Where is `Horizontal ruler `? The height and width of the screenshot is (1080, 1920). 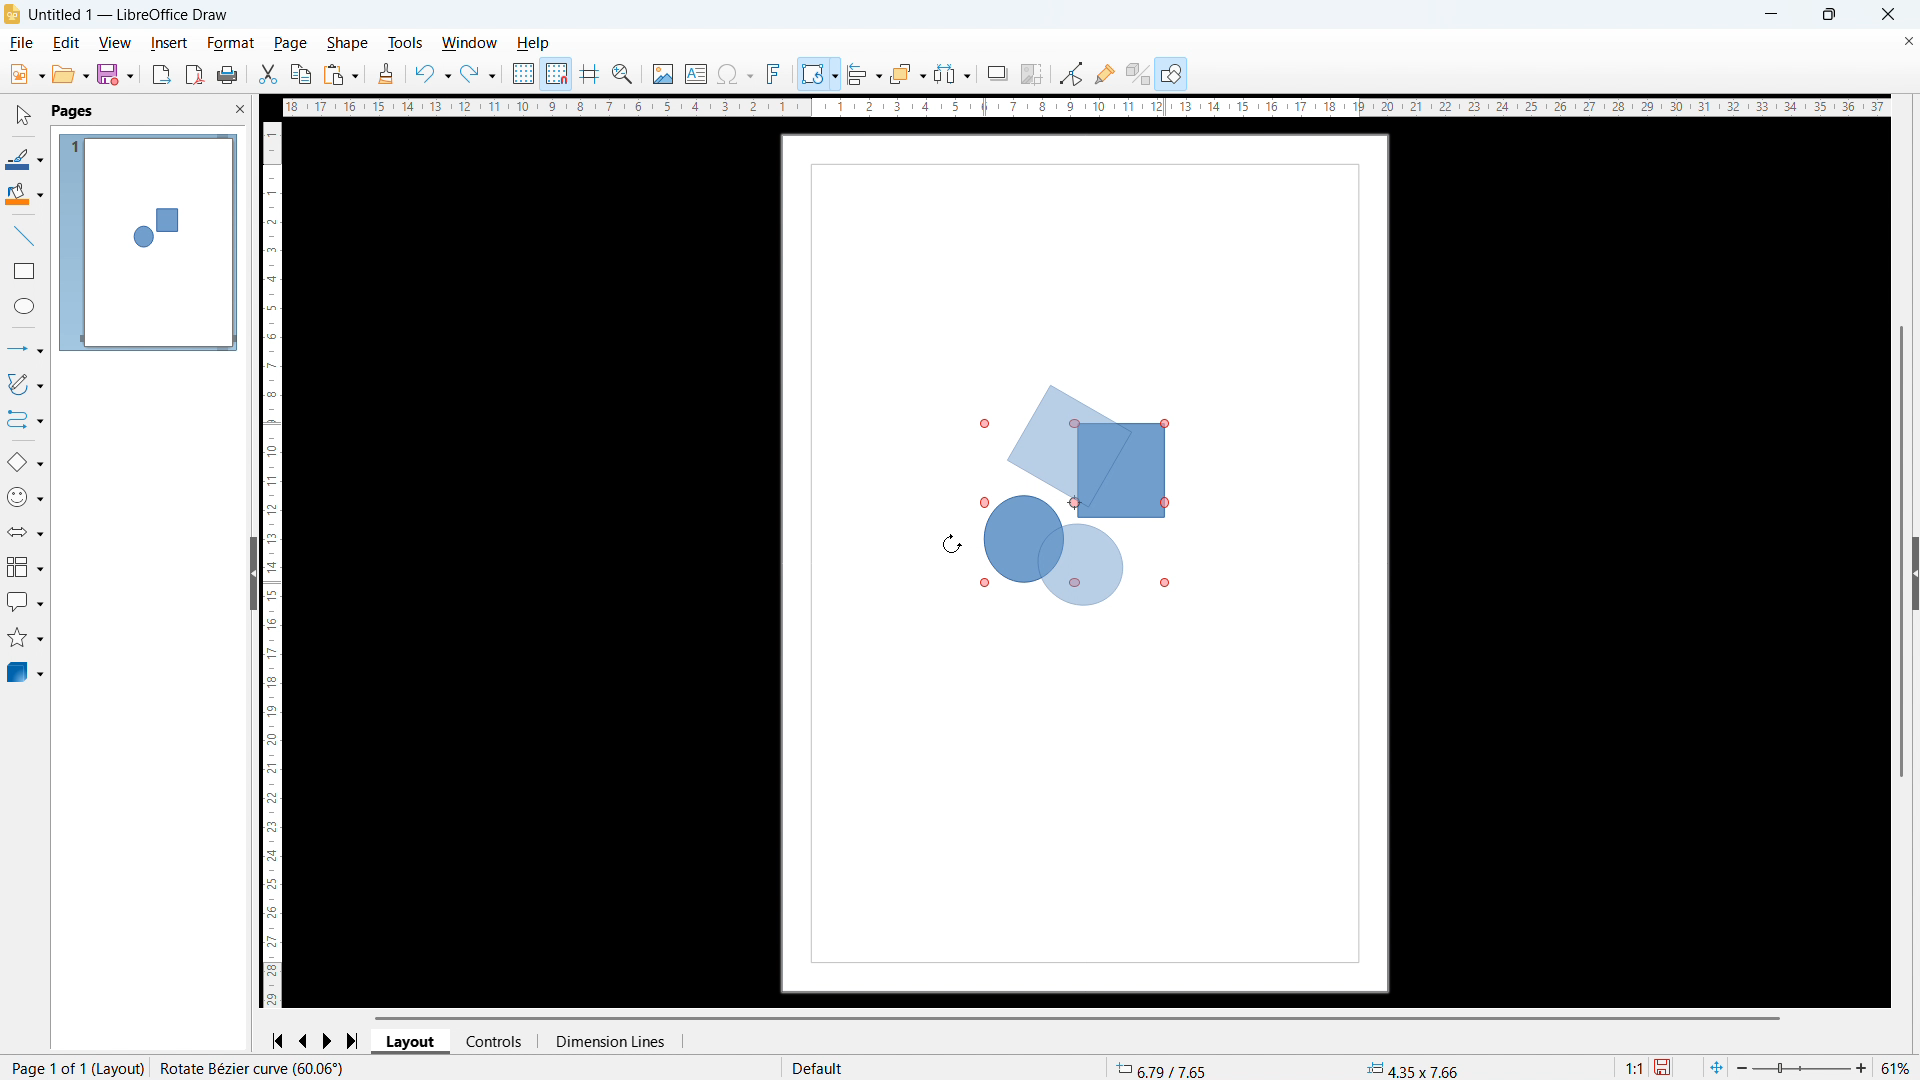
Horizontal ruler  is located at coordinates (1085, 107).